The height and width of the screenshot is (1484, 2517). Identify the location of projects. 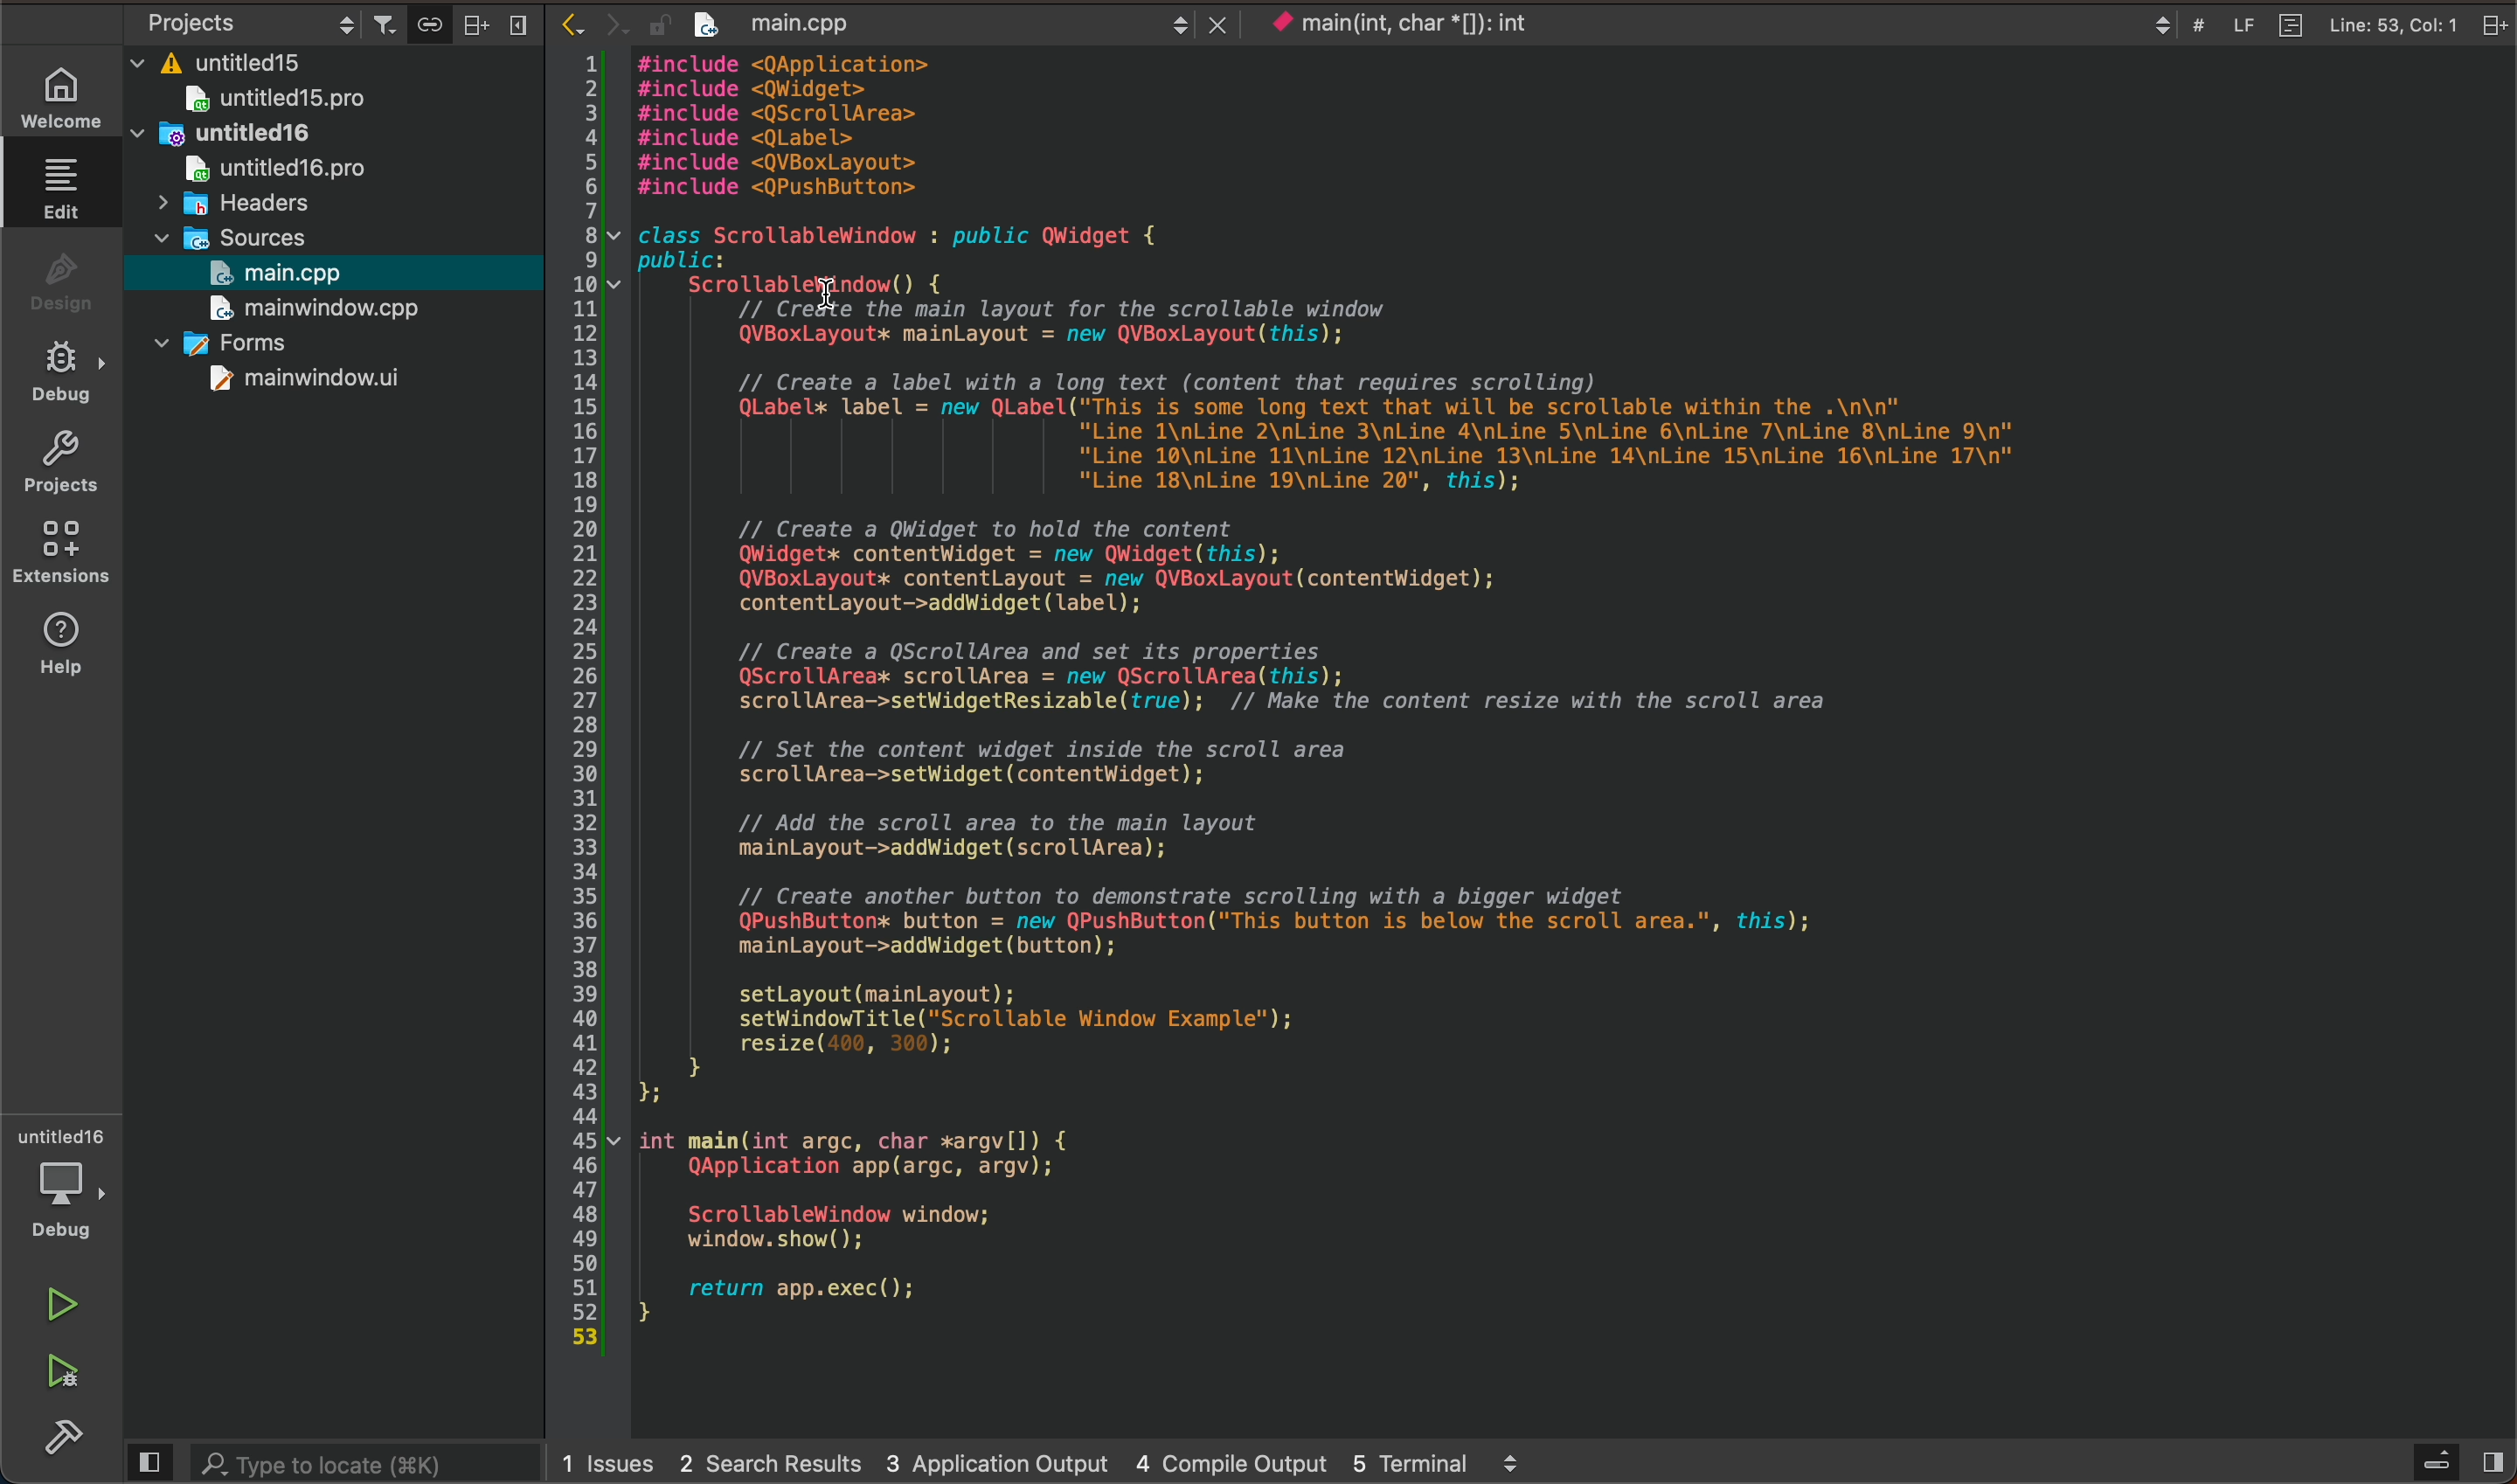
(59, 465).